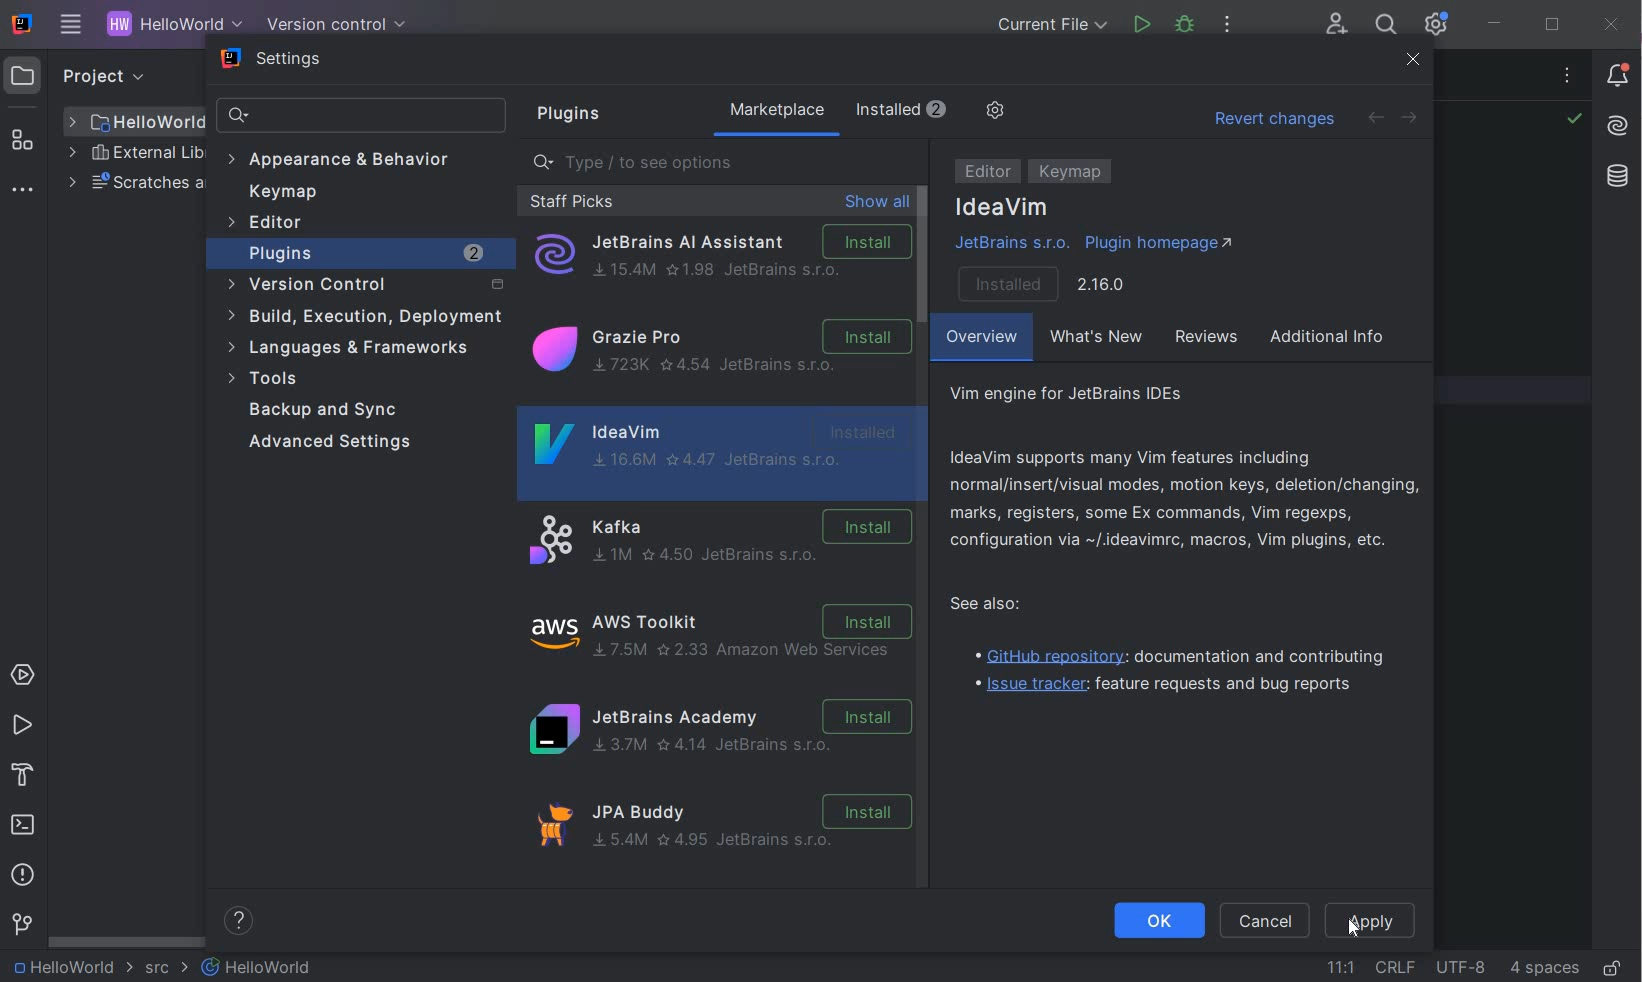 Image resolution: width=1642 pixels, height=982 pixels. Describe the element at coordinates (338, 443) in the screenshot. I see `advanced settings` at that location.